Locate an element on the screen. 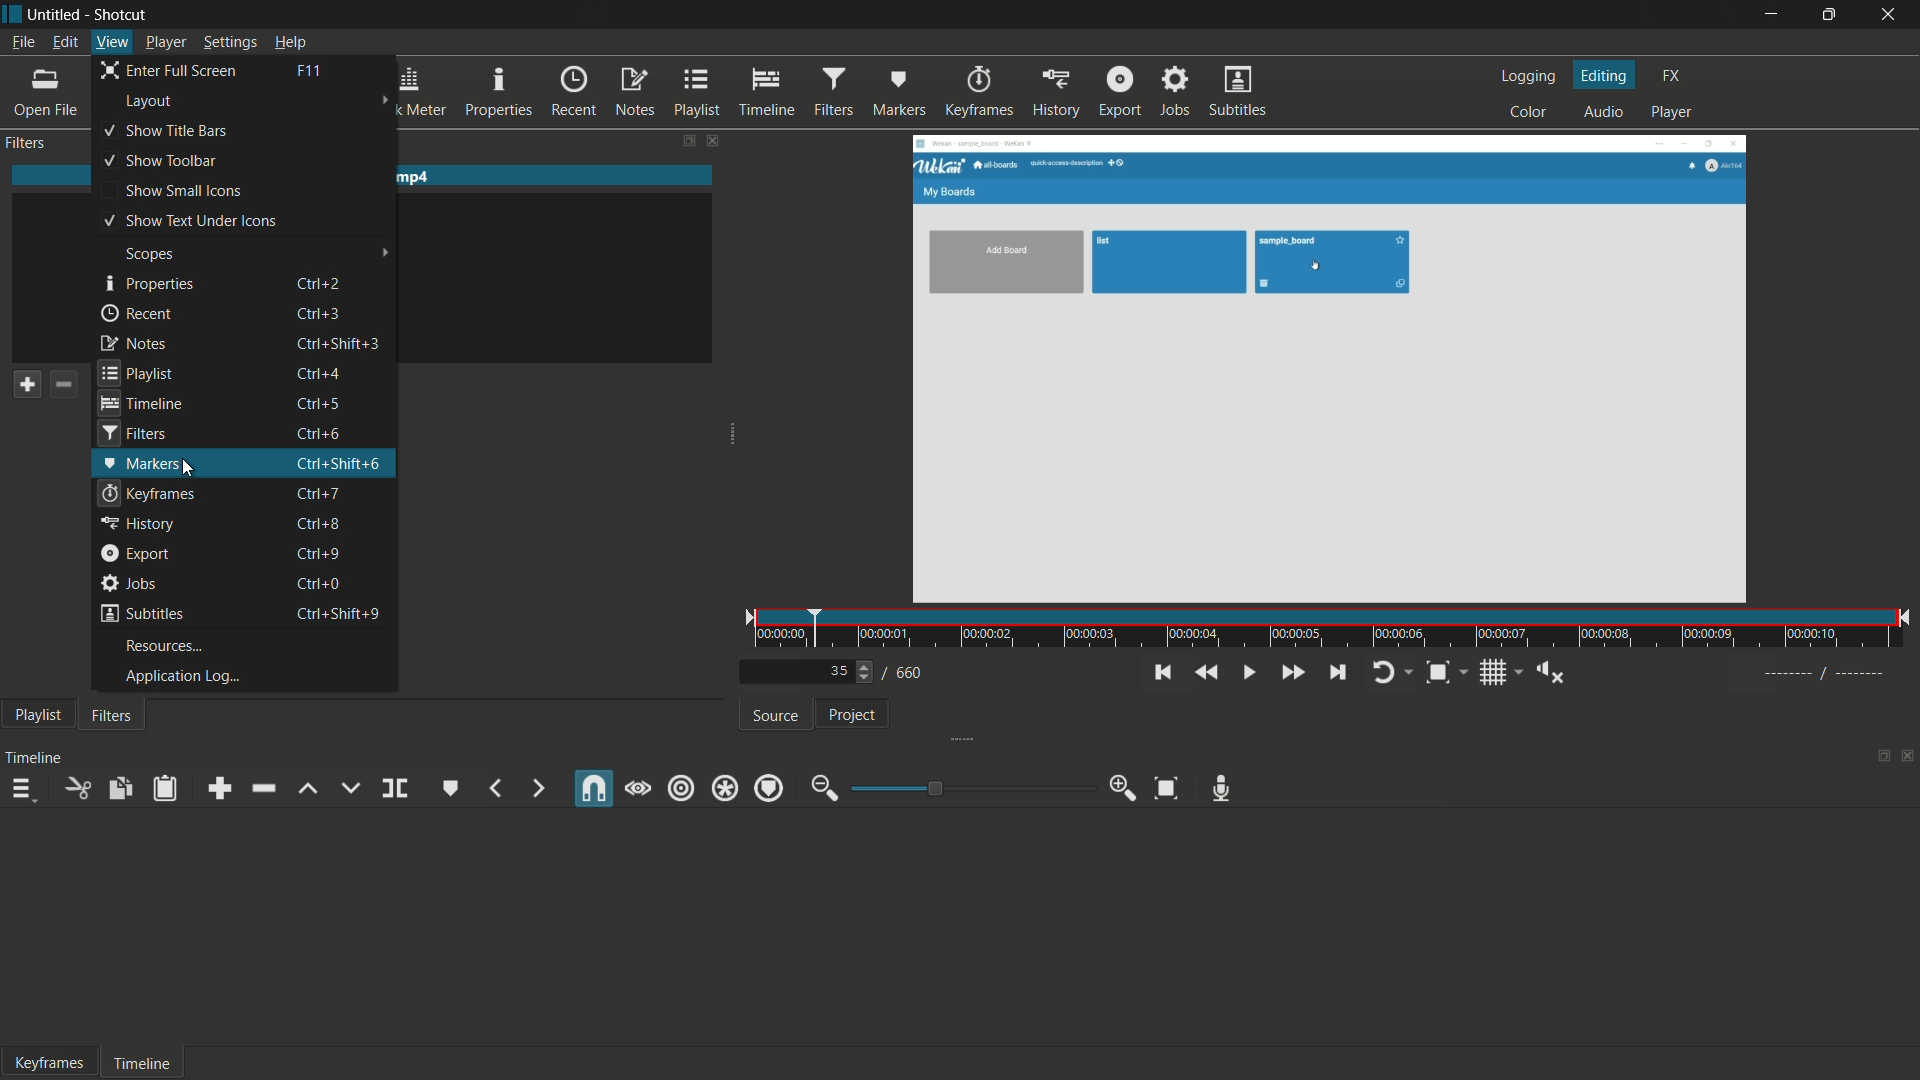 This screenshot has width=1920, height=1080. app name is located at coordinates (123, 15).